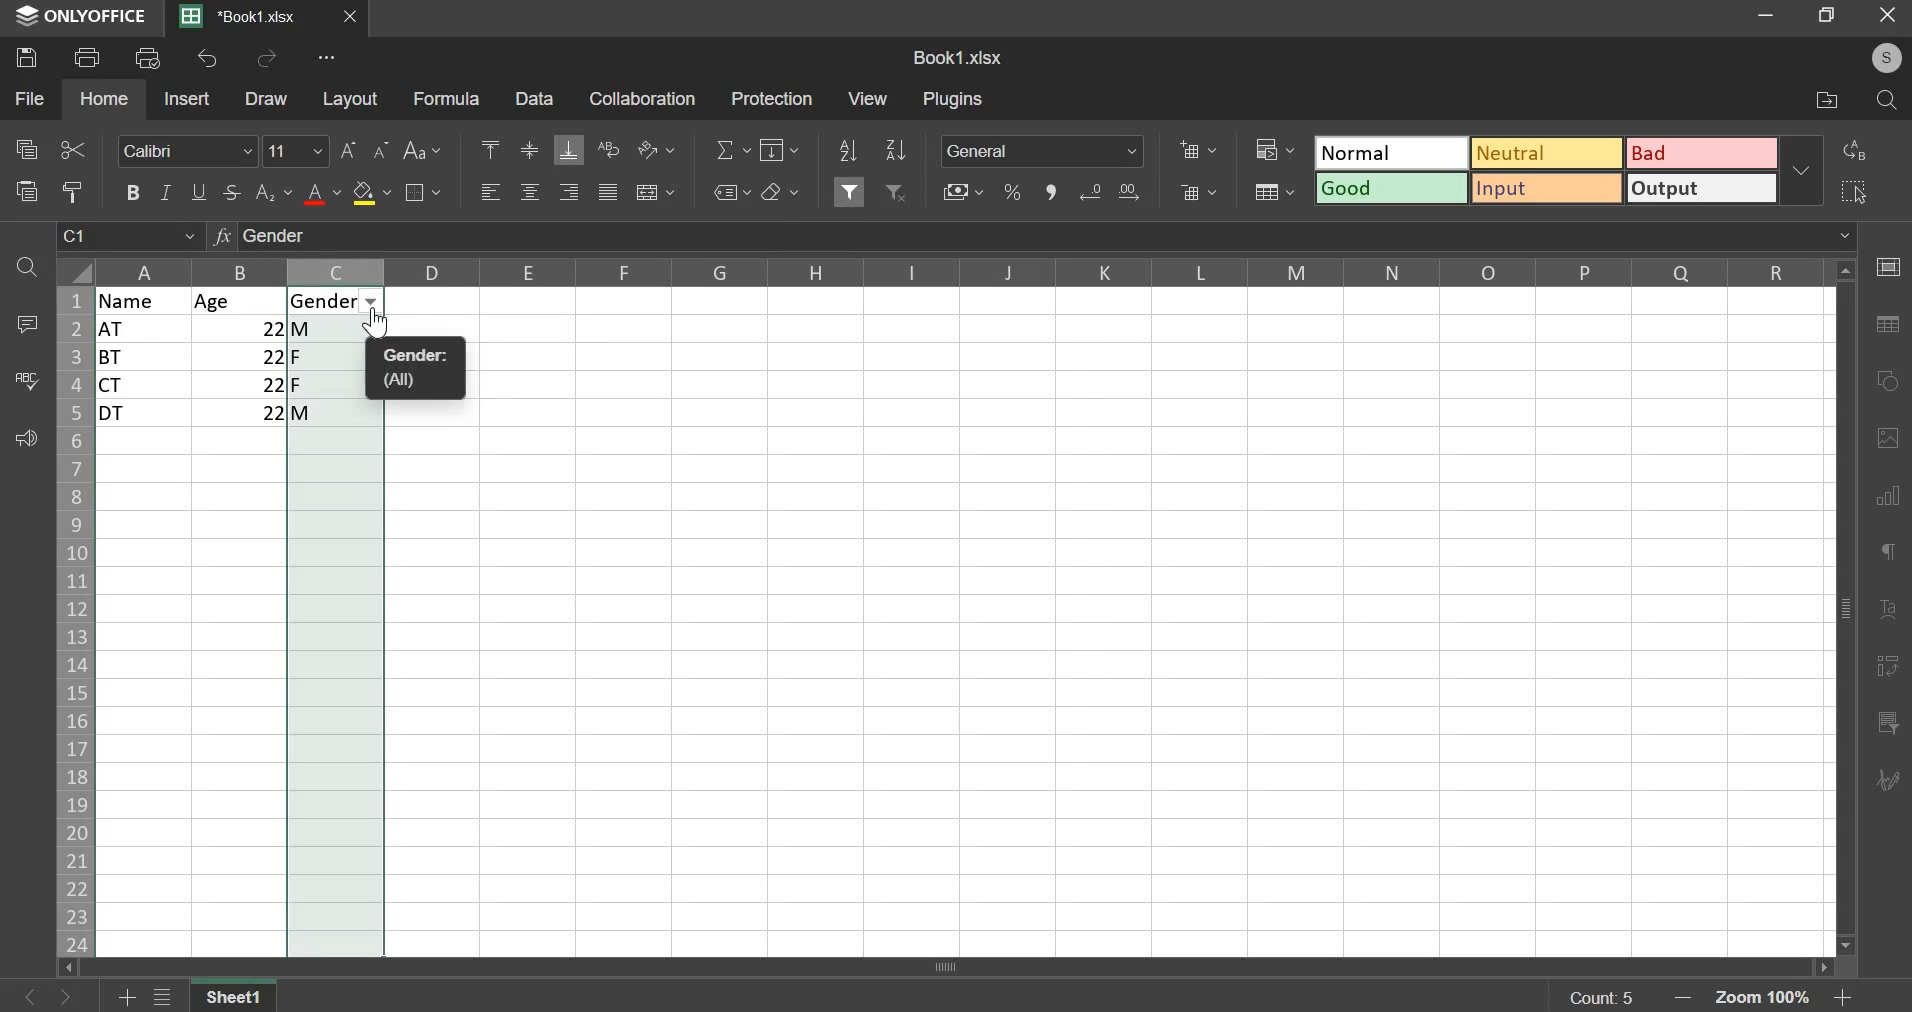 Image resolution: width=1912 pixels, height=1012 pixels. Describe the element at coordinates (1858, 187) in the screenshot. I see `select all` at that location.